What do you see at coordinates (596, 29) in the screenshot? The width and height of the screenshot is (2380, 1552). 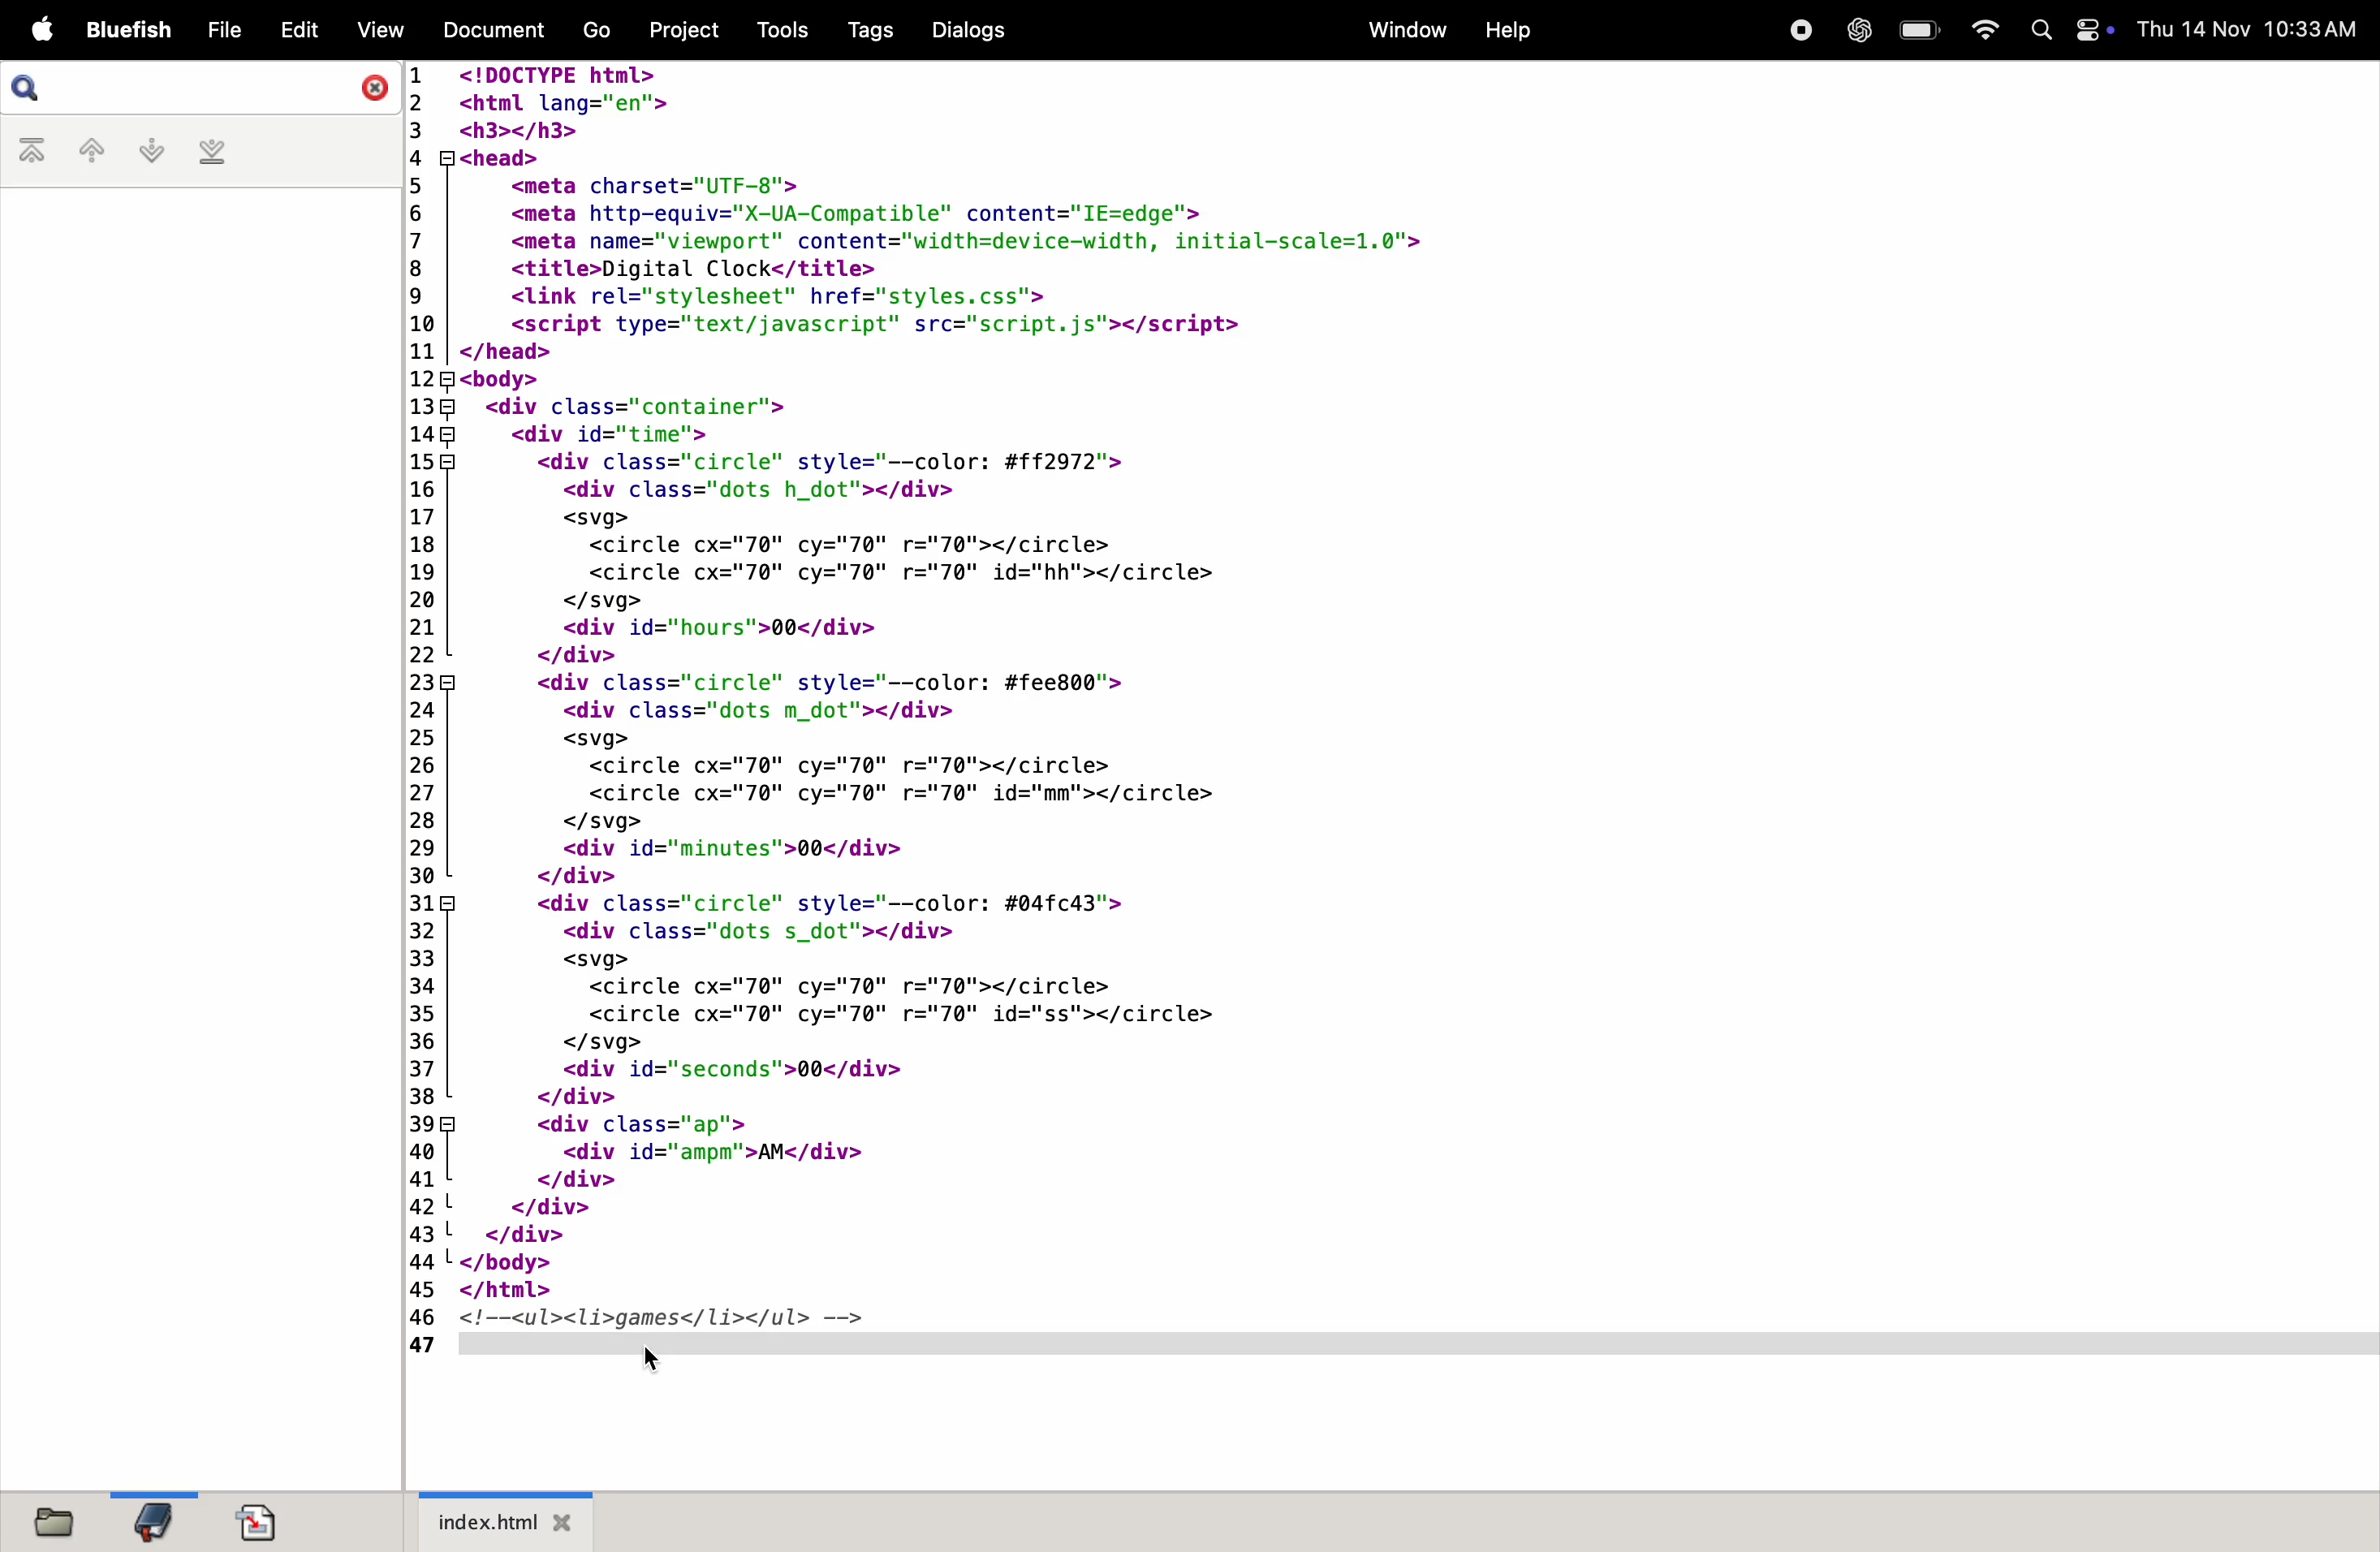 I see `Go` at bounding box center [596, 29].